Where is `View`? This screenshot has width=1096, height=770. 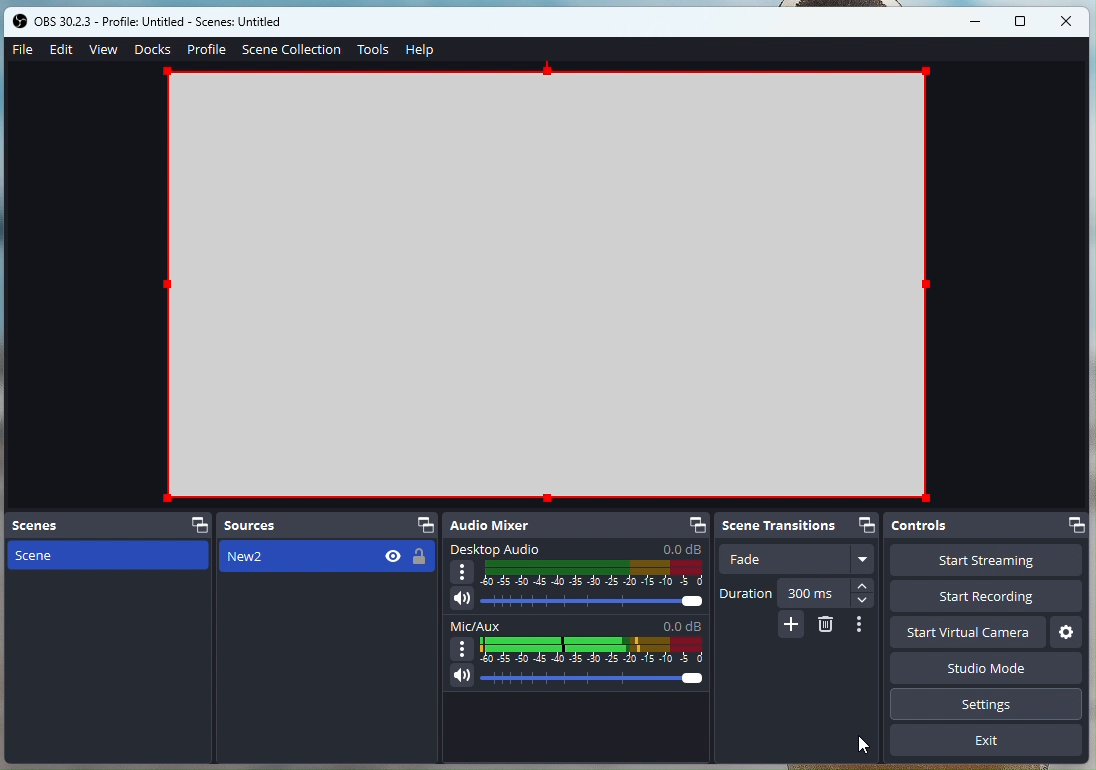 View is located at coordinates (105, 48).